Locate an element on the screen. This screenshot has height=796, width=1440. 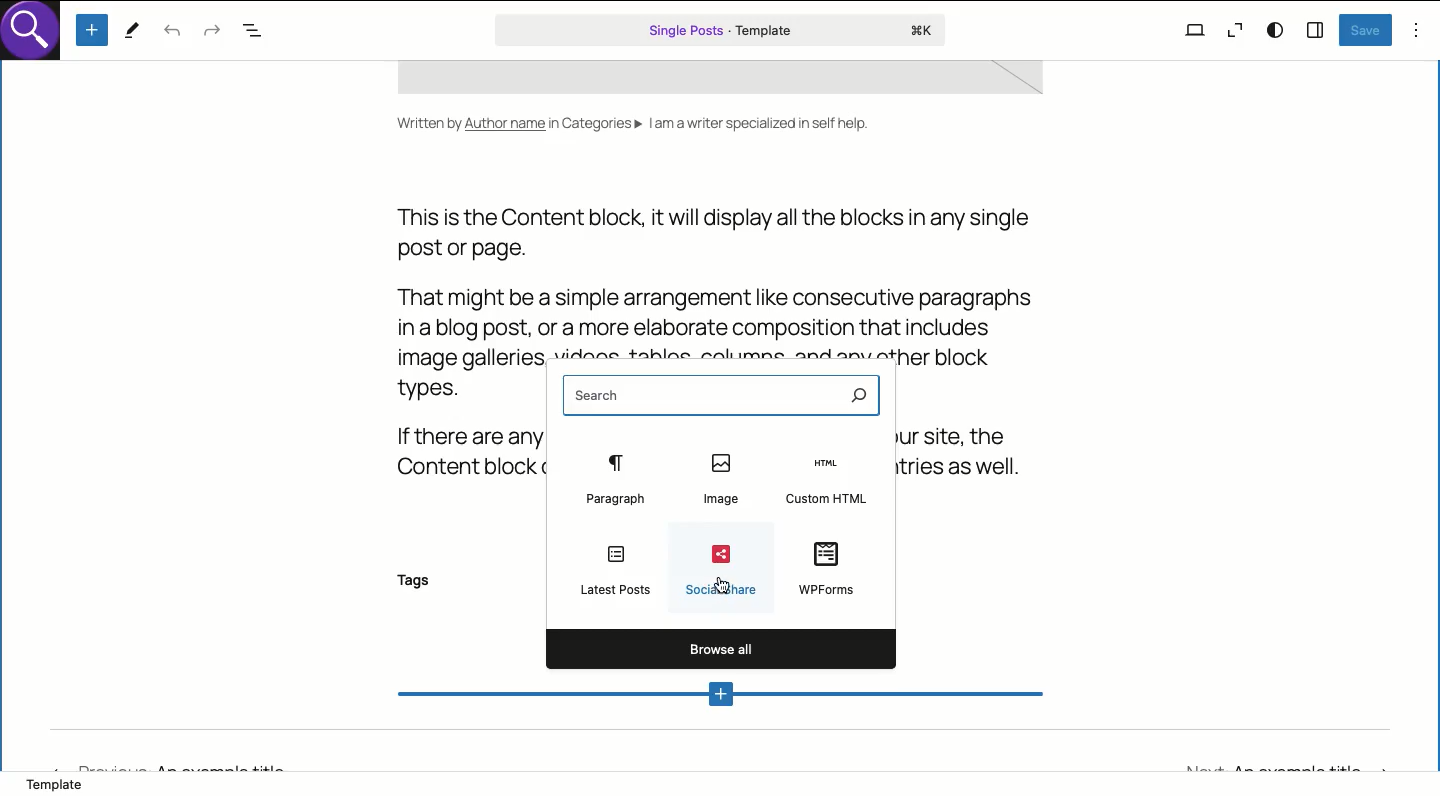
Written by Author name in Categories» Iam a writer specialized in self help. is located at coordinates (631, 129).